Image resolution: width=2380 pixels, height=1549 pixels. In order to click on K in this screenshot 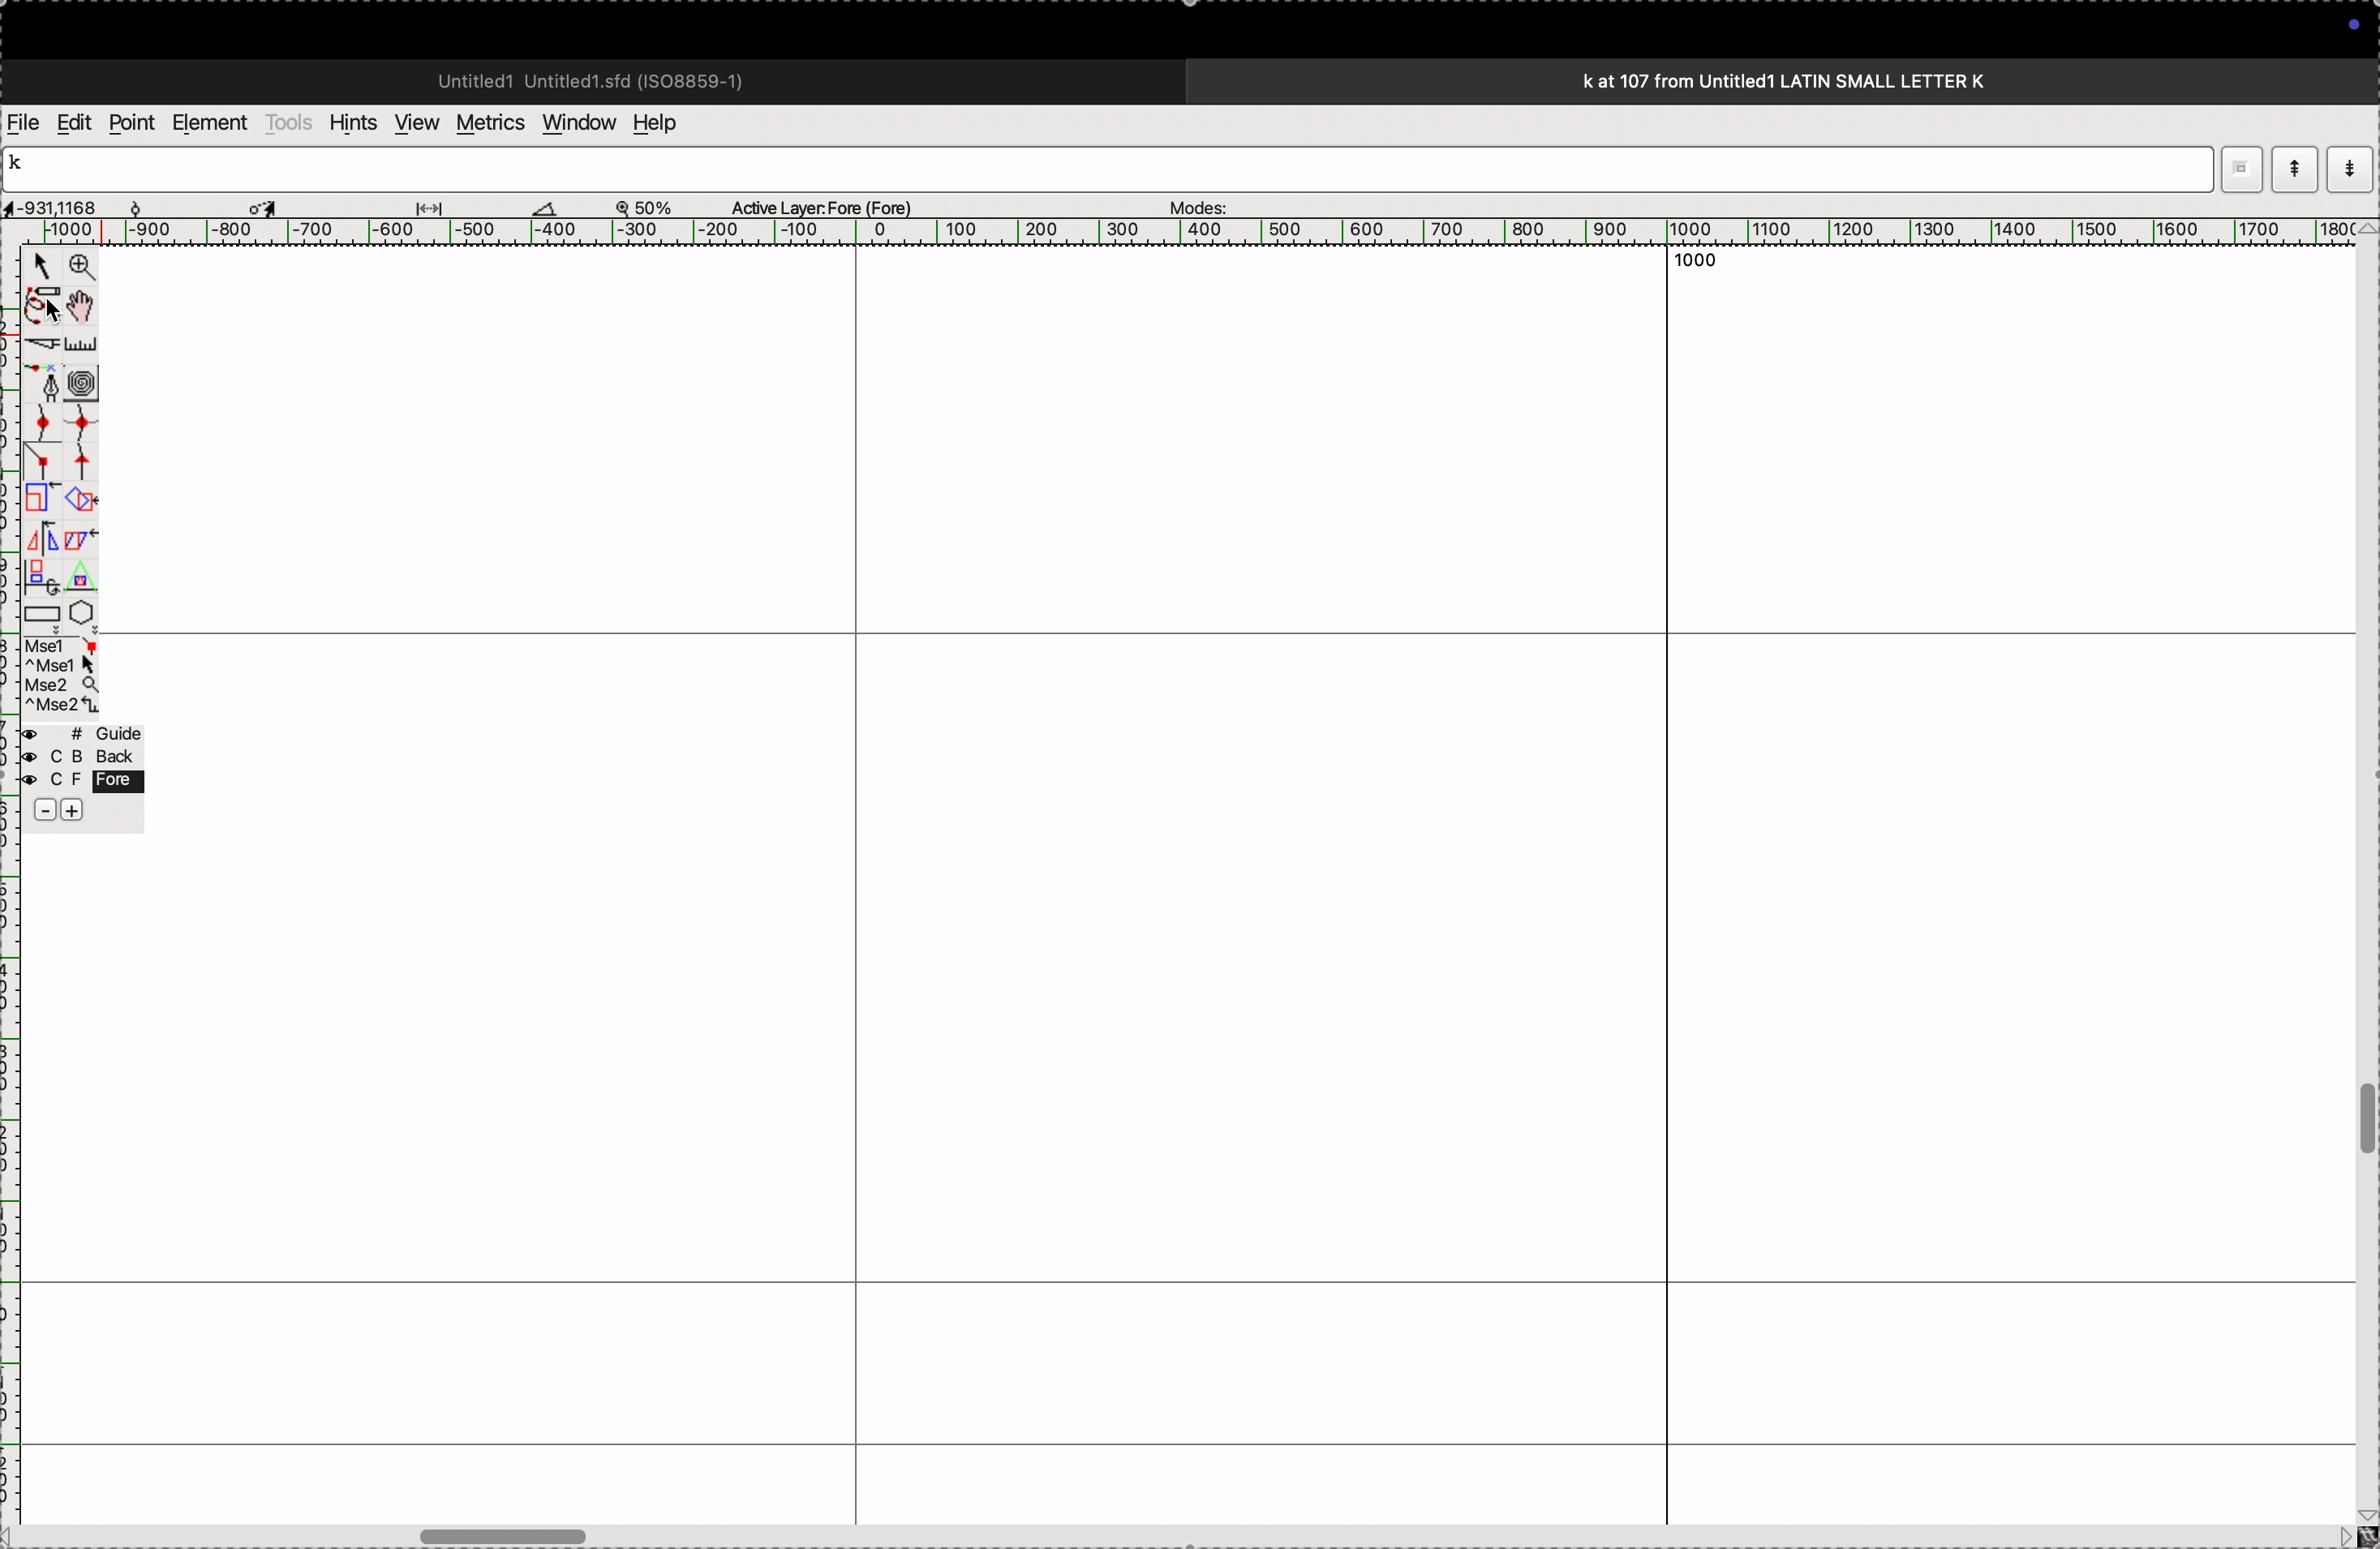, I will do `click(24, 166)`.